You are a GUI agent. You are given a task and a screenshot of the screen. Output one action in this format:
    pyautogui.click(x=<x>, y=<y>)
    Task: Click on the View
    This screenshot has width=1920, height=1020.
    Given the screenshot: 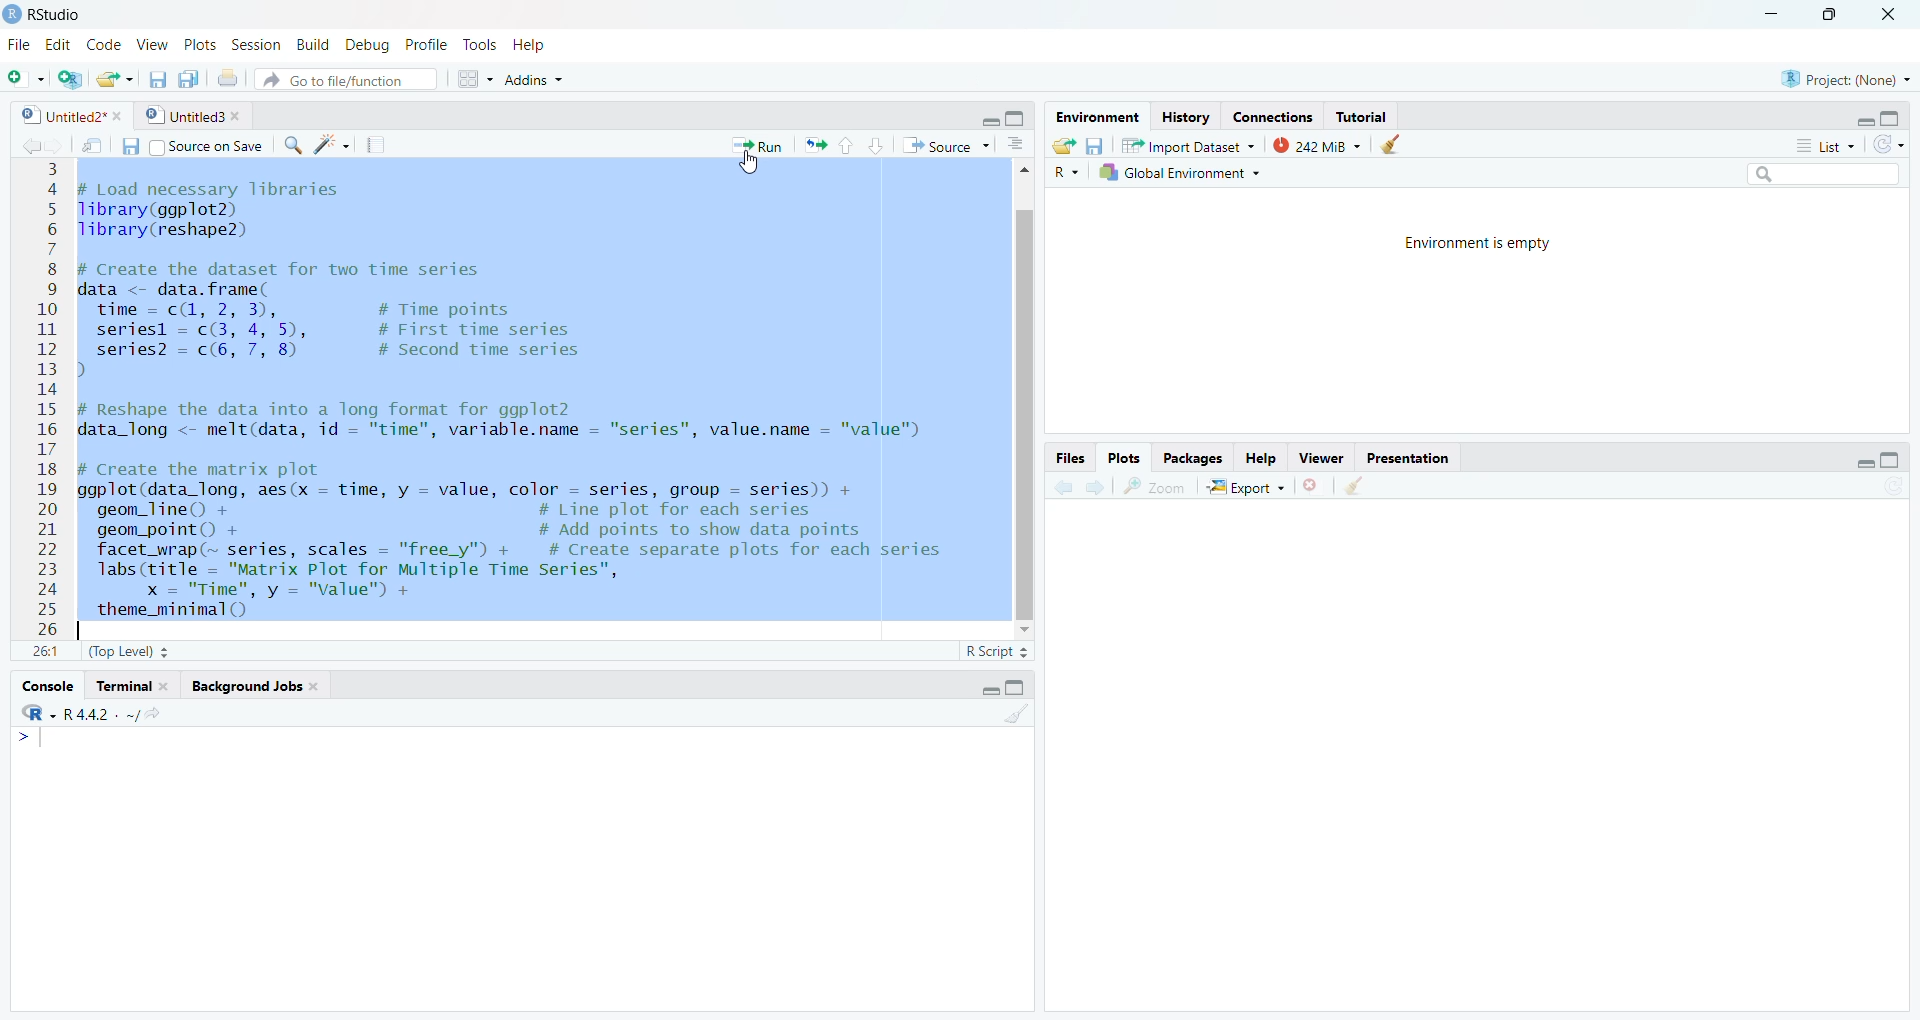 What is the action you would take?
    pyautogui.click(x=153, y=45)
    